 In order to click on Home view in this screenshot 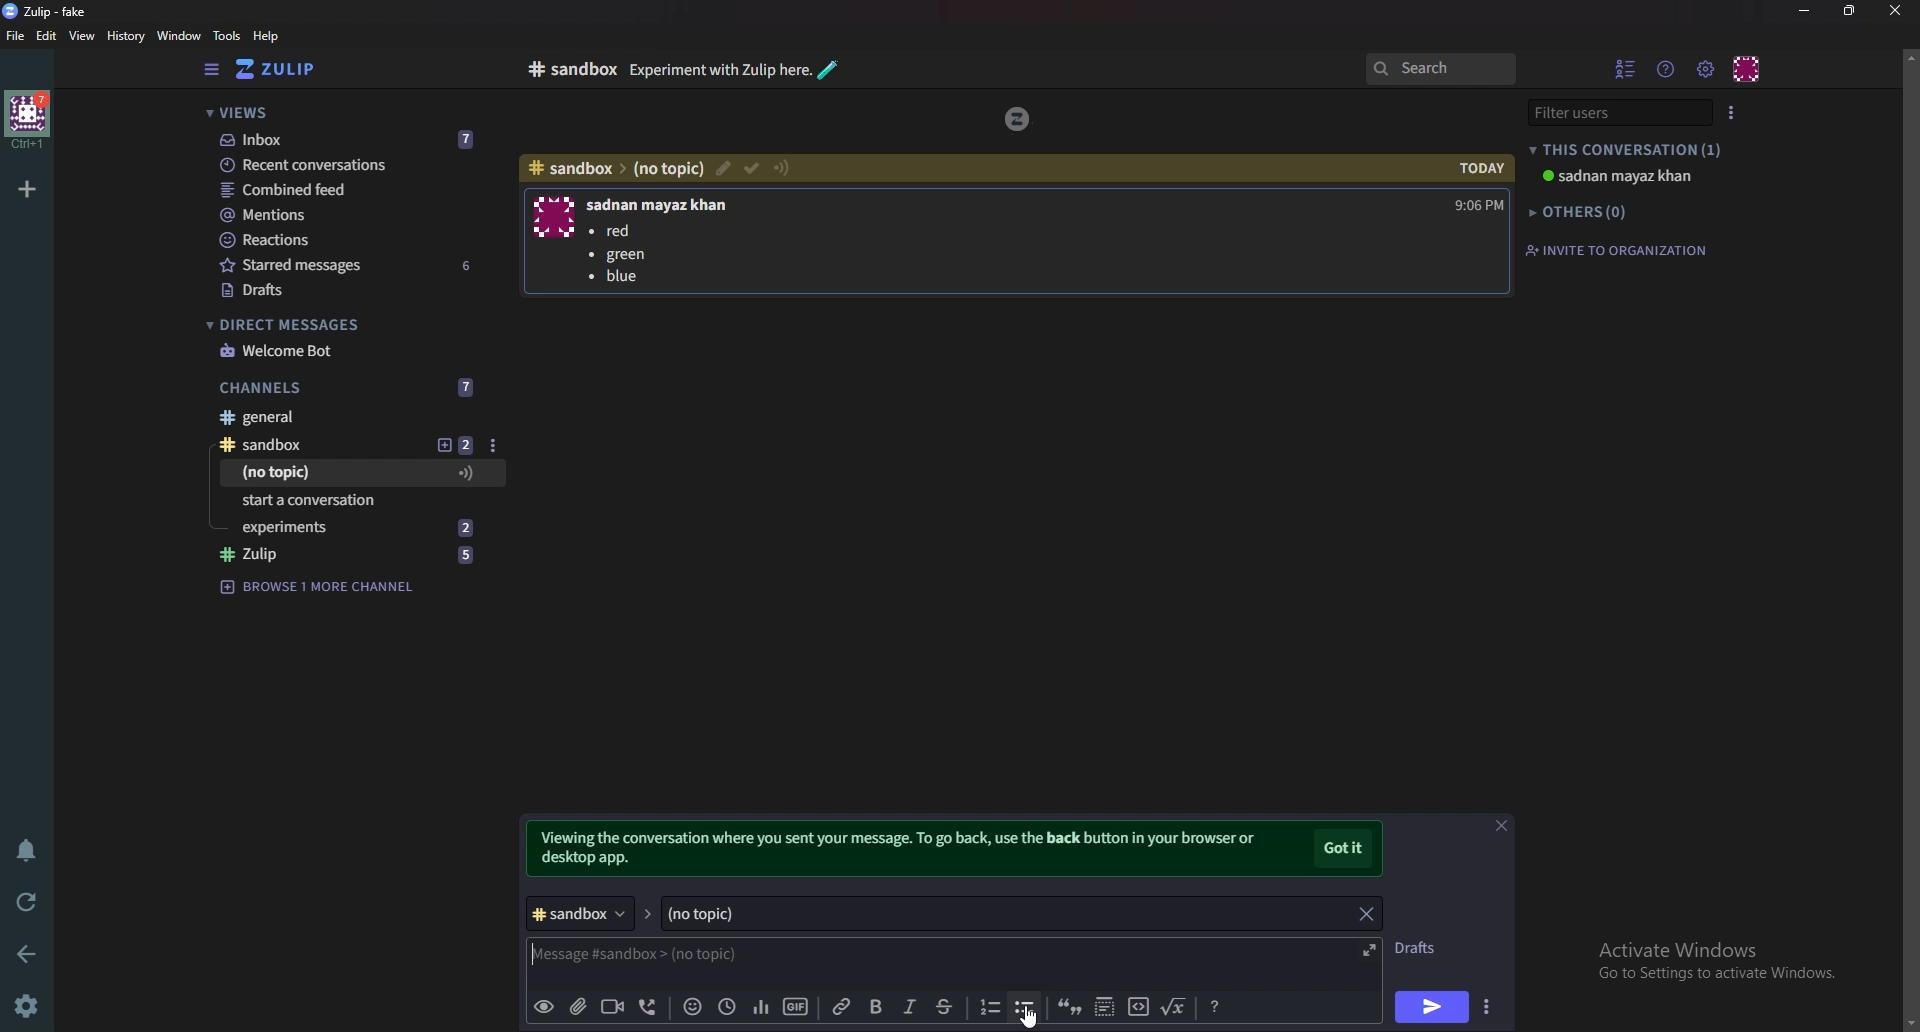, I will do `click(290, 69)`.